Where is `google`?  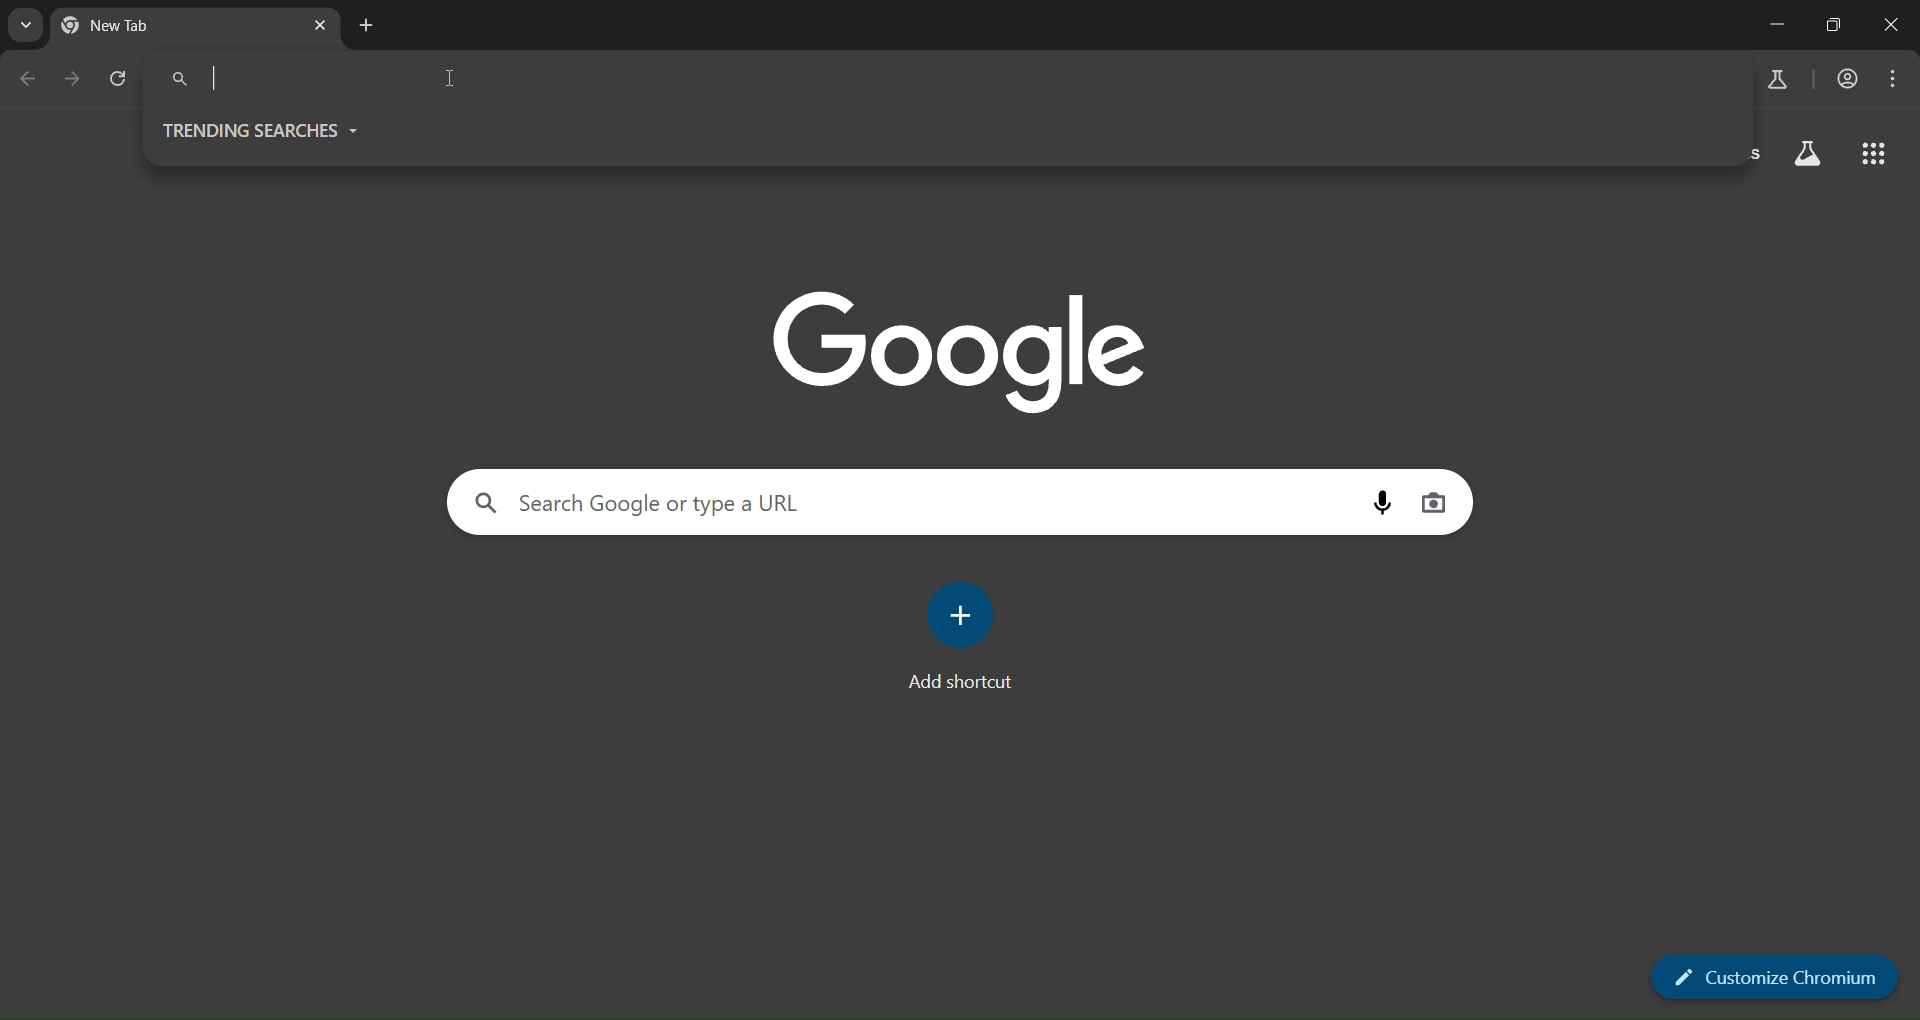
google is located at coordinates (956, 346).